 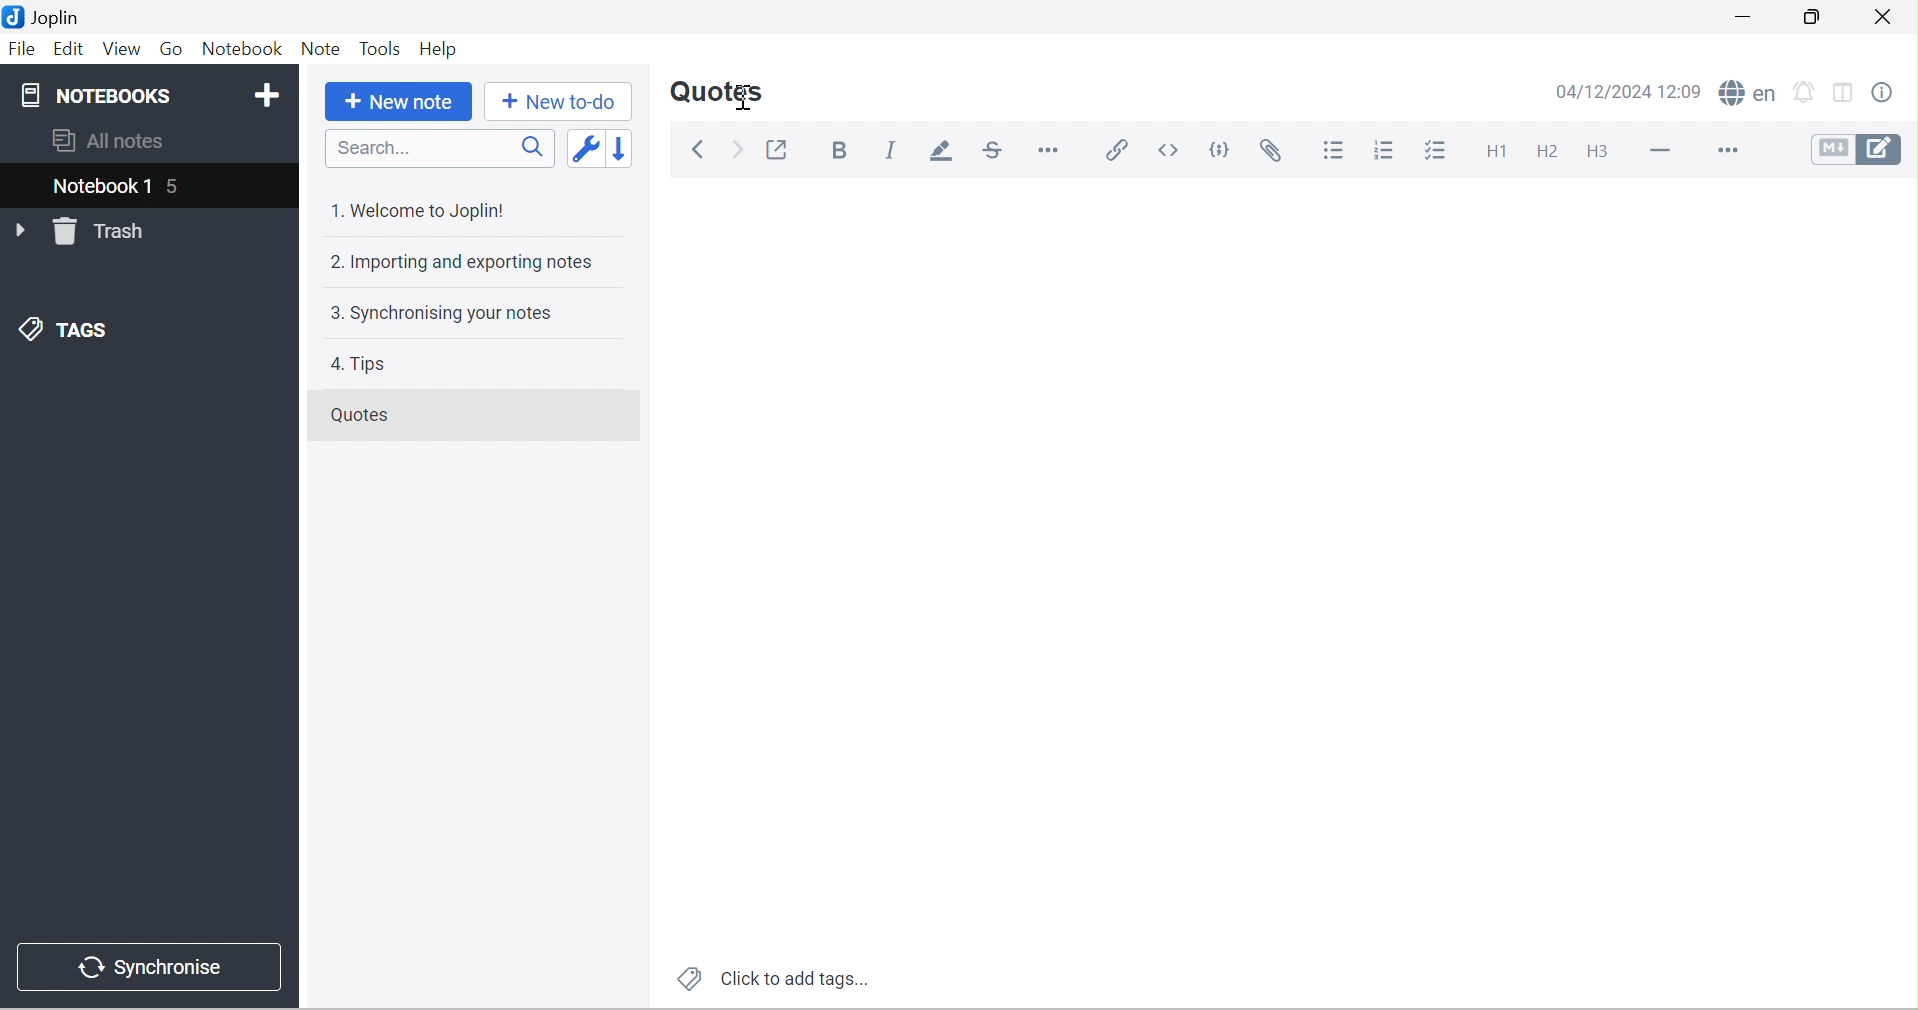 What do you see at coordinates (49, 17) in the screenshot?
I see `Joplin` at bounding box center [49, 17].